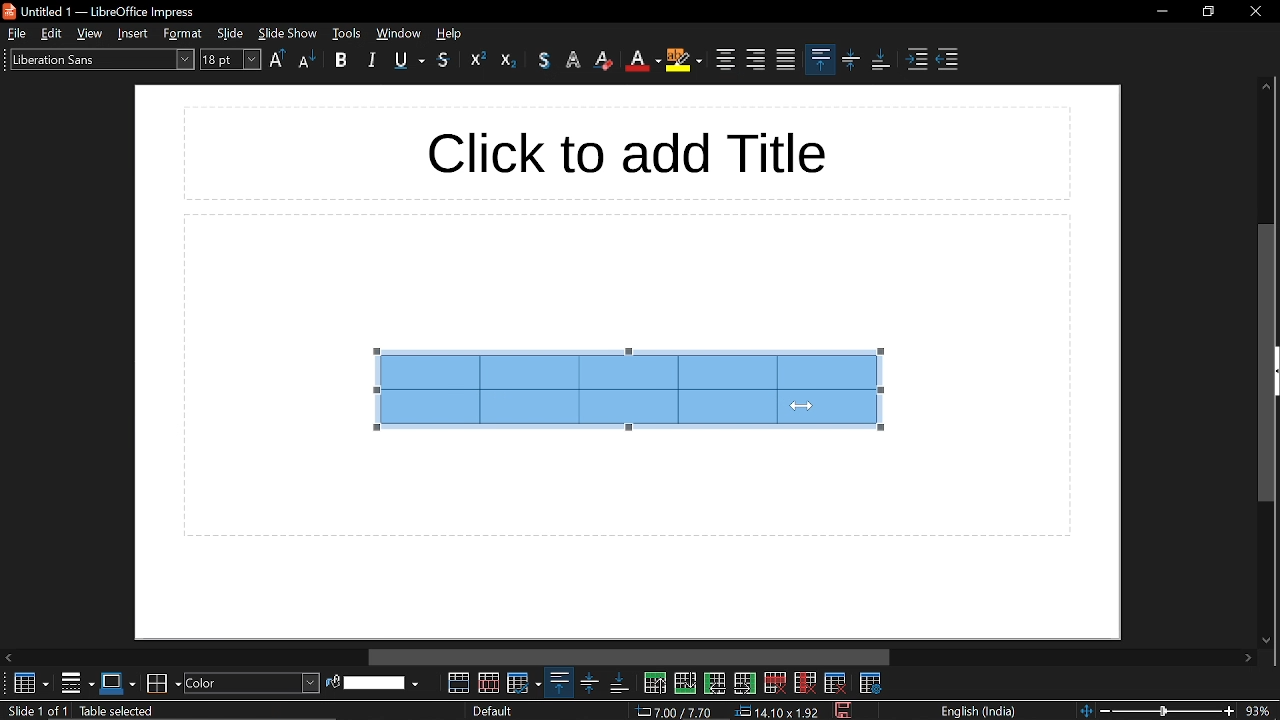 The image size is (1280, 720). What do you see at coordinates (803, 682) in the screenshot?
I see `delete column` at bounding box center [803, 682].